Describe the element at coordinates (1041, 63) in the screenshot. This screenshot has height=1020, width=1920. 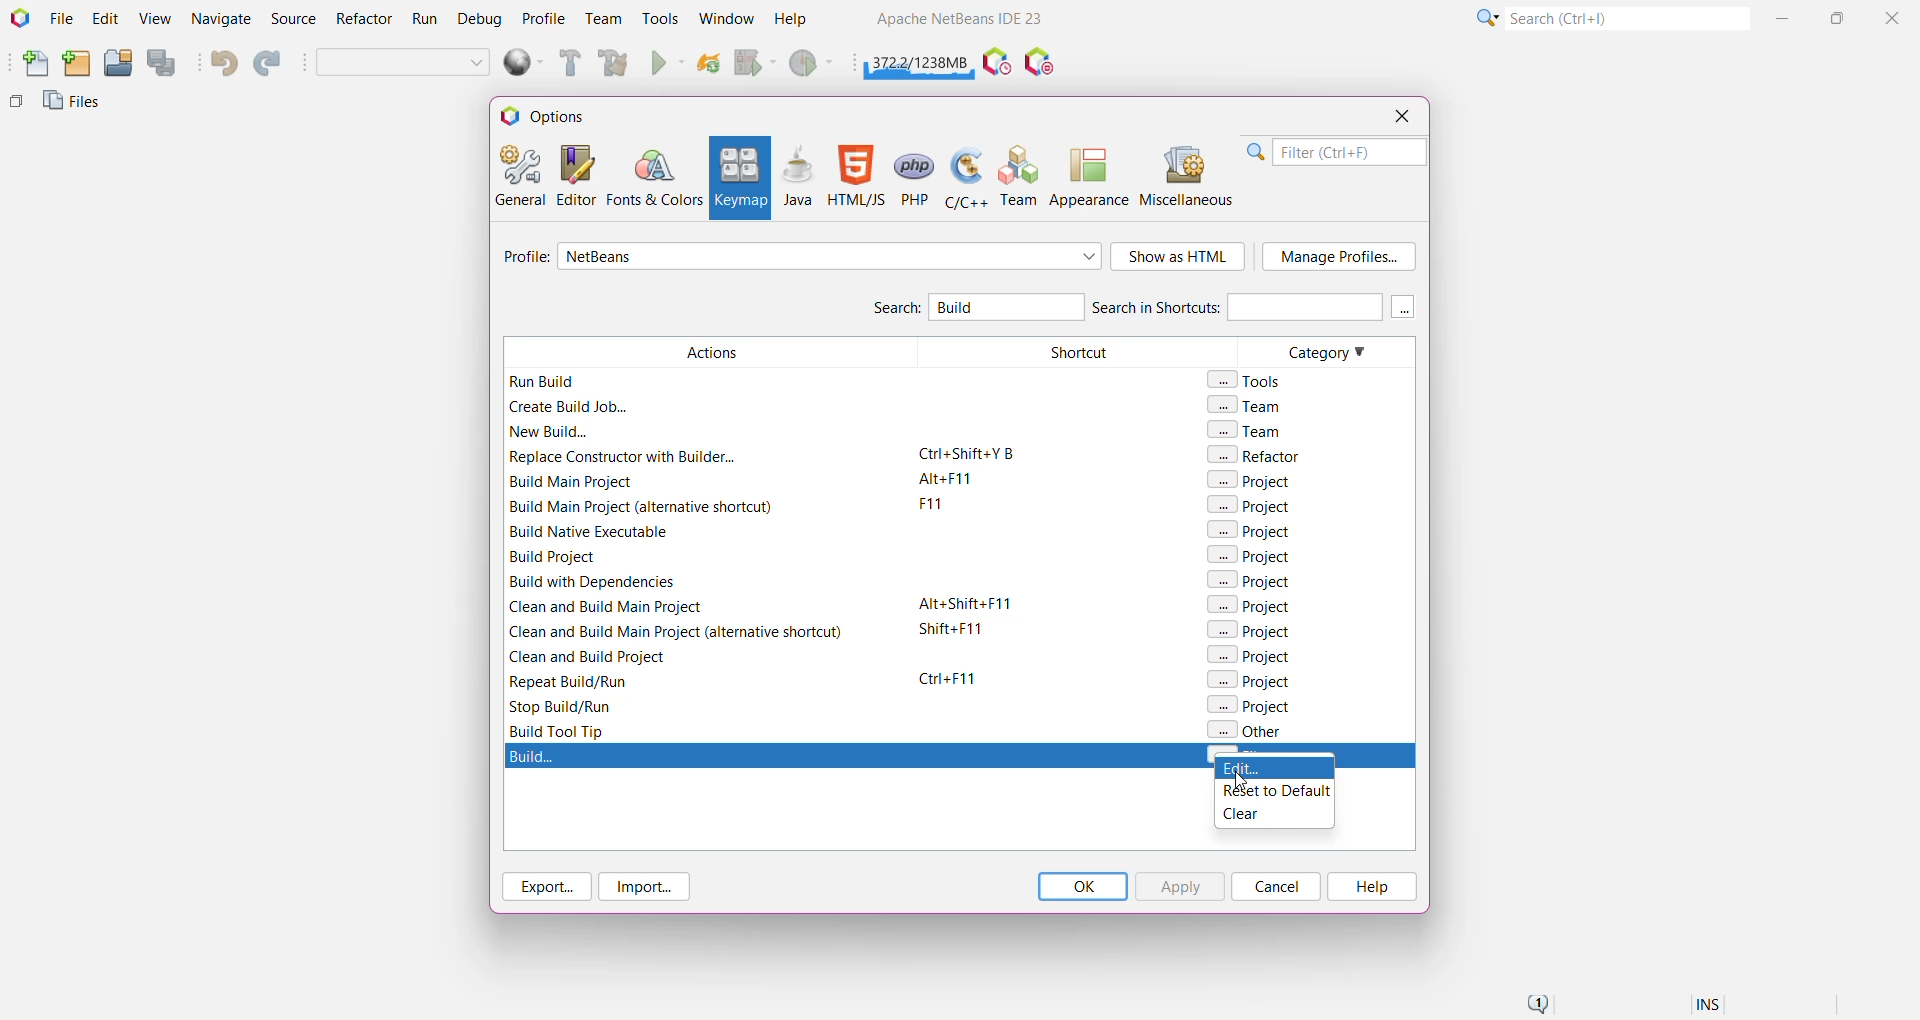
I see `Pause I/O Checks` at that location.